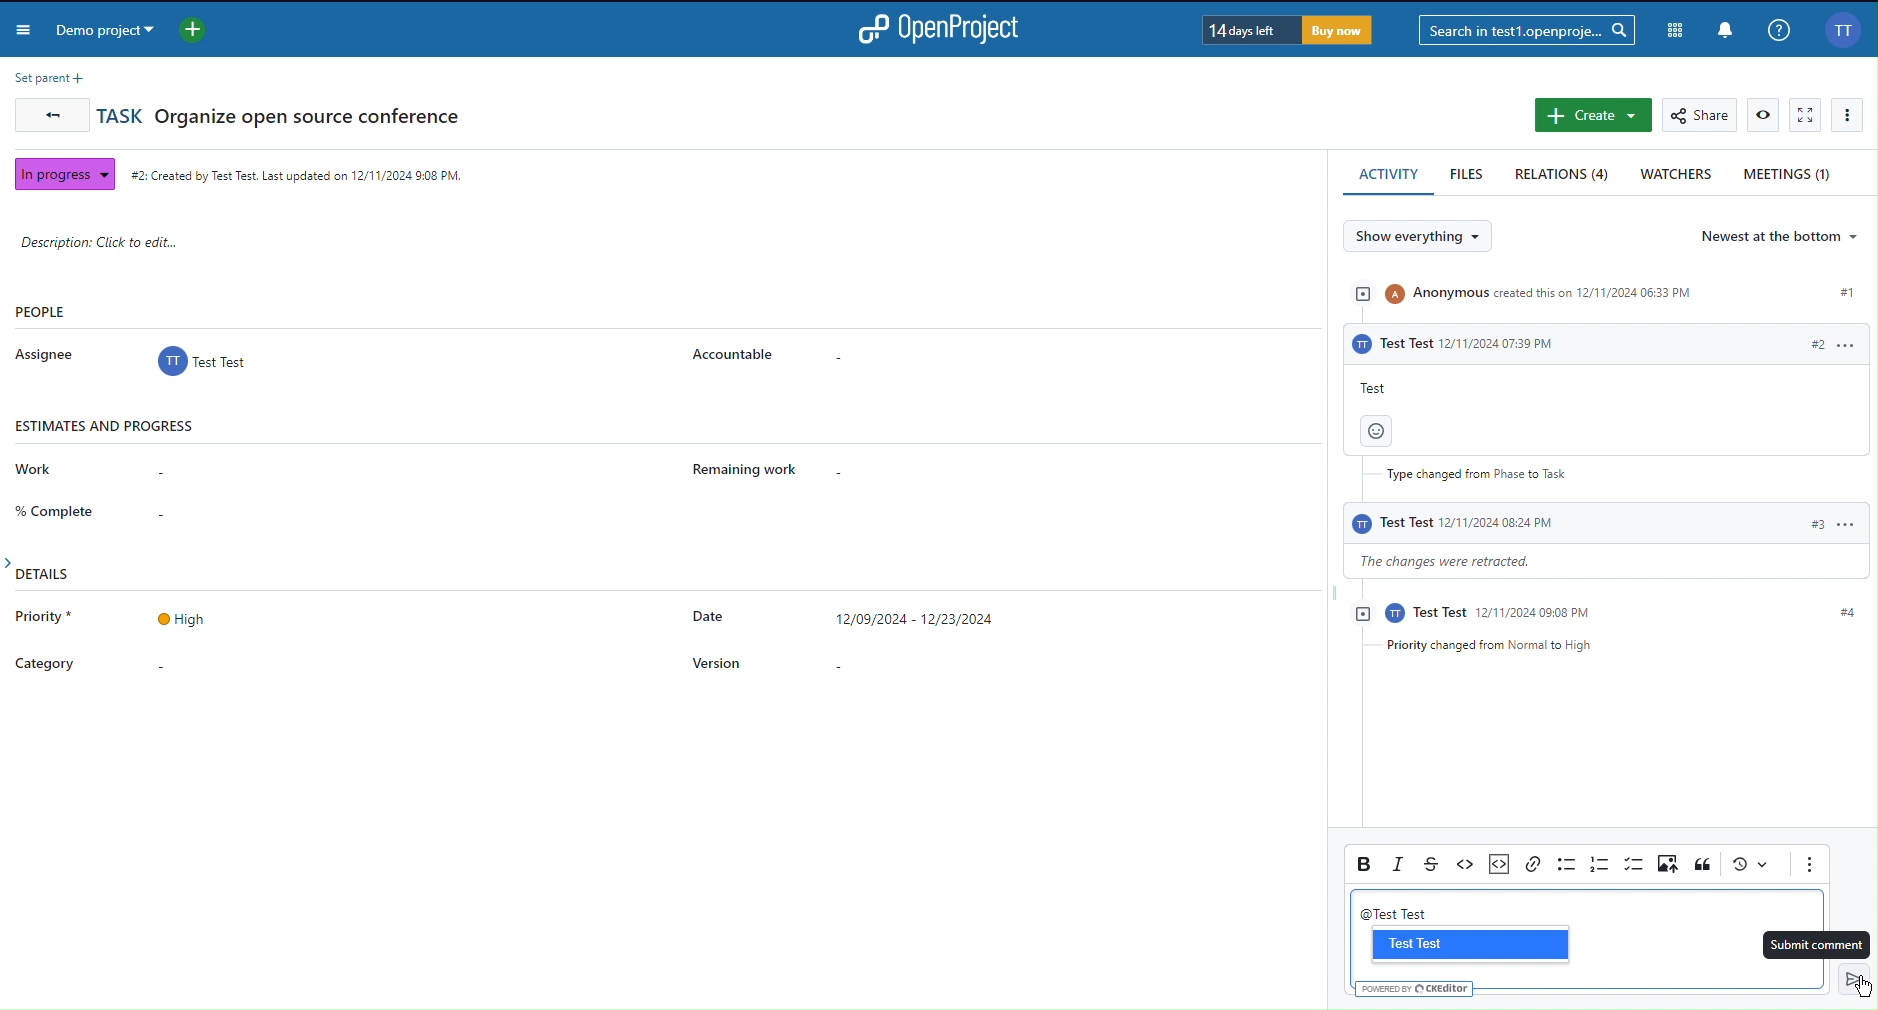  What do you see at coordinates (1806, 116) in the screenshot?
I see `Fullscreen` at bounding box center [1806, 116].